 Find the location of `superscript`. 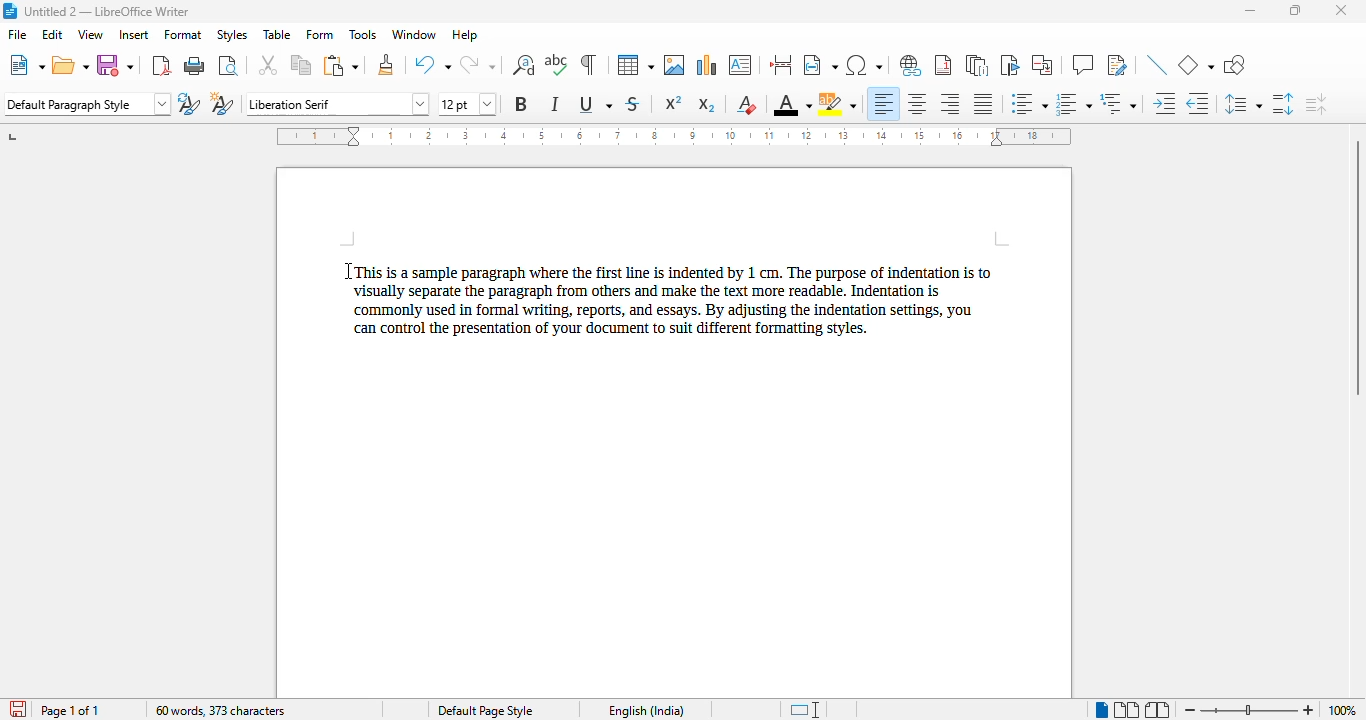

superscript is located at coordinates (674, 103).